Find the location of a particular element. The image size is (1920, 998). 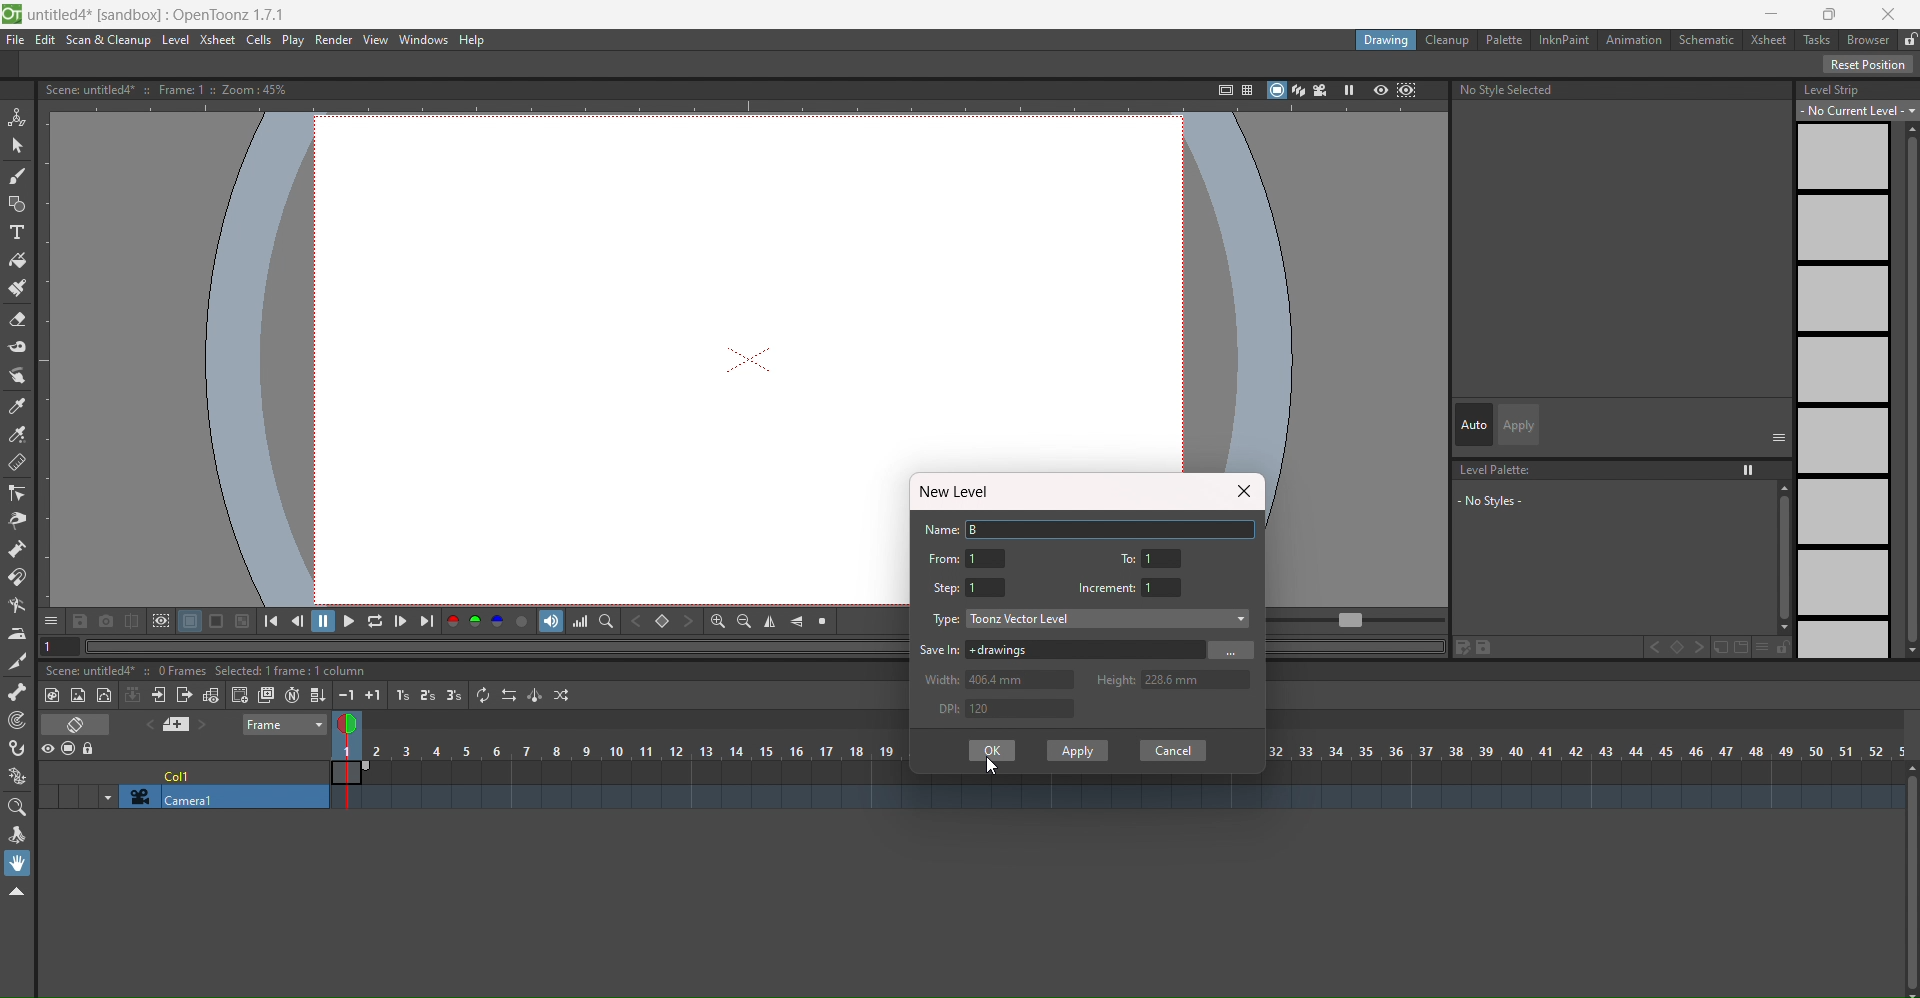

no current level is located at coordinates (1859, 110).